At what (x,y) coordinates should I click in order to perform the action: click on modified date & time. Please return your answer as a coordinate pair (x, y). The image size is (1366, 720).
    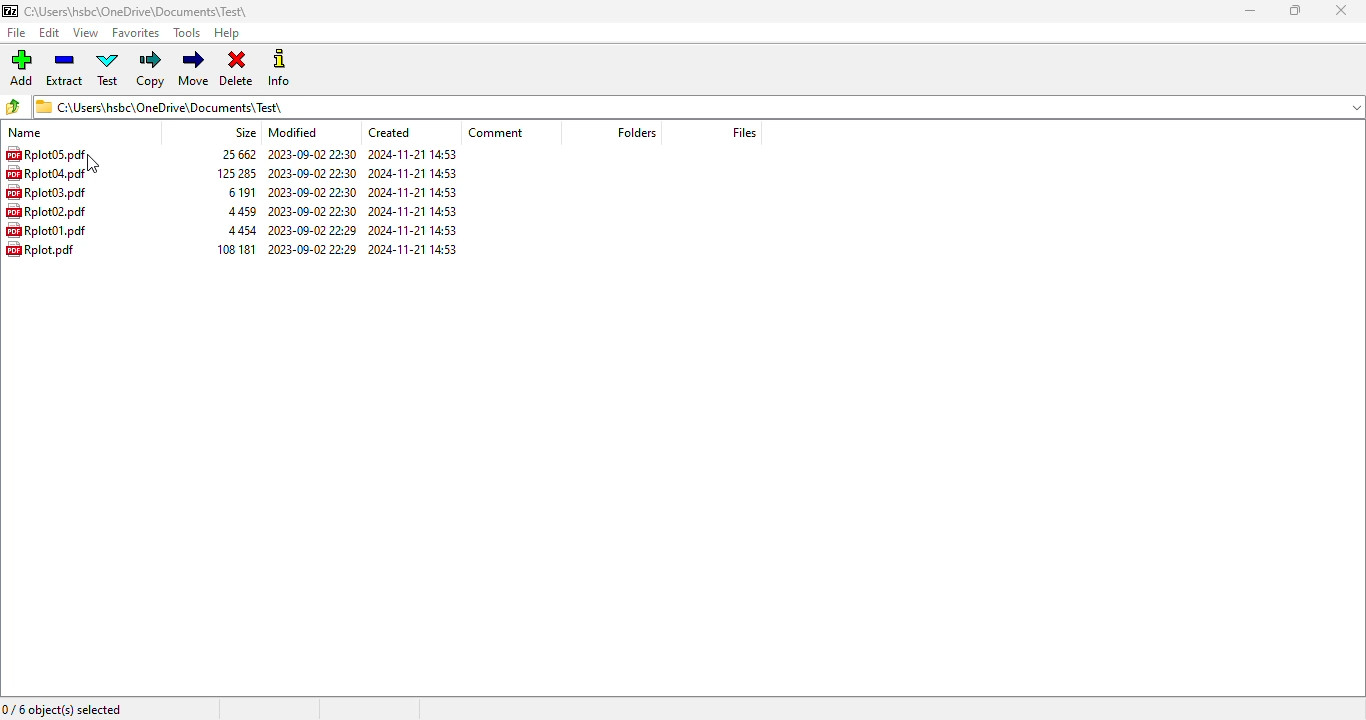
    Looking at the image, I should click on (314, 173).